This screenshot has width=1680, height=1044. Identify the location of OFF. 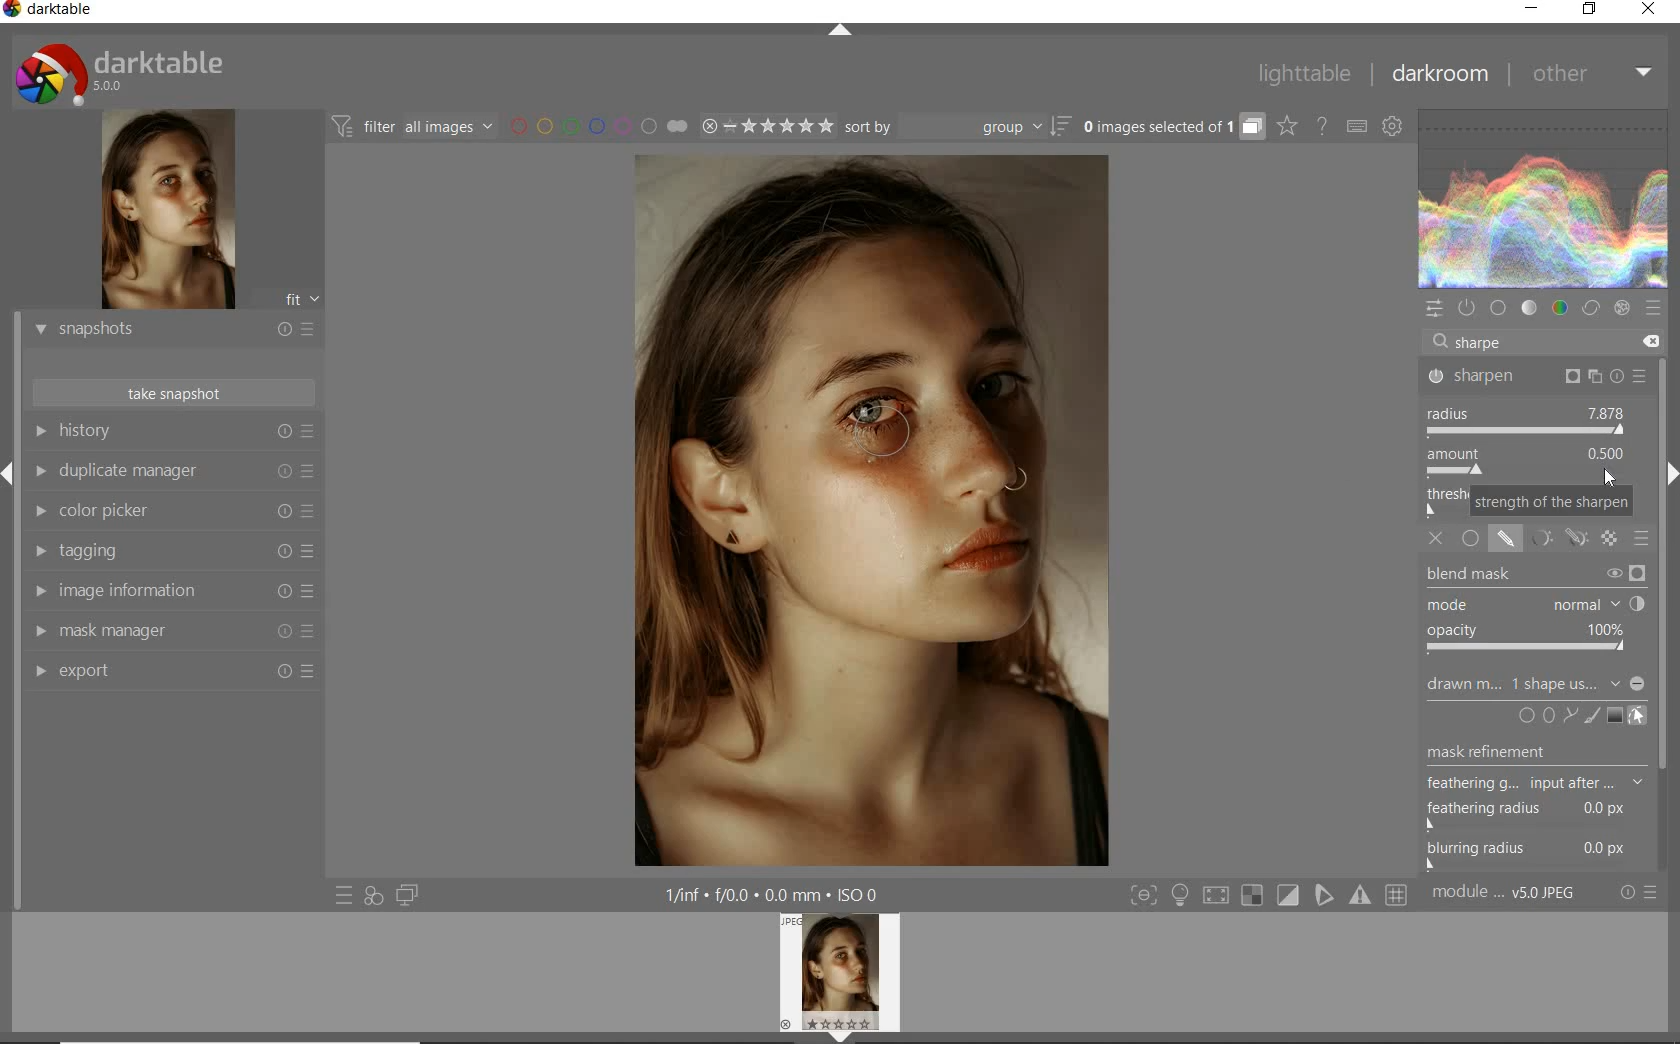
(1439, 540).